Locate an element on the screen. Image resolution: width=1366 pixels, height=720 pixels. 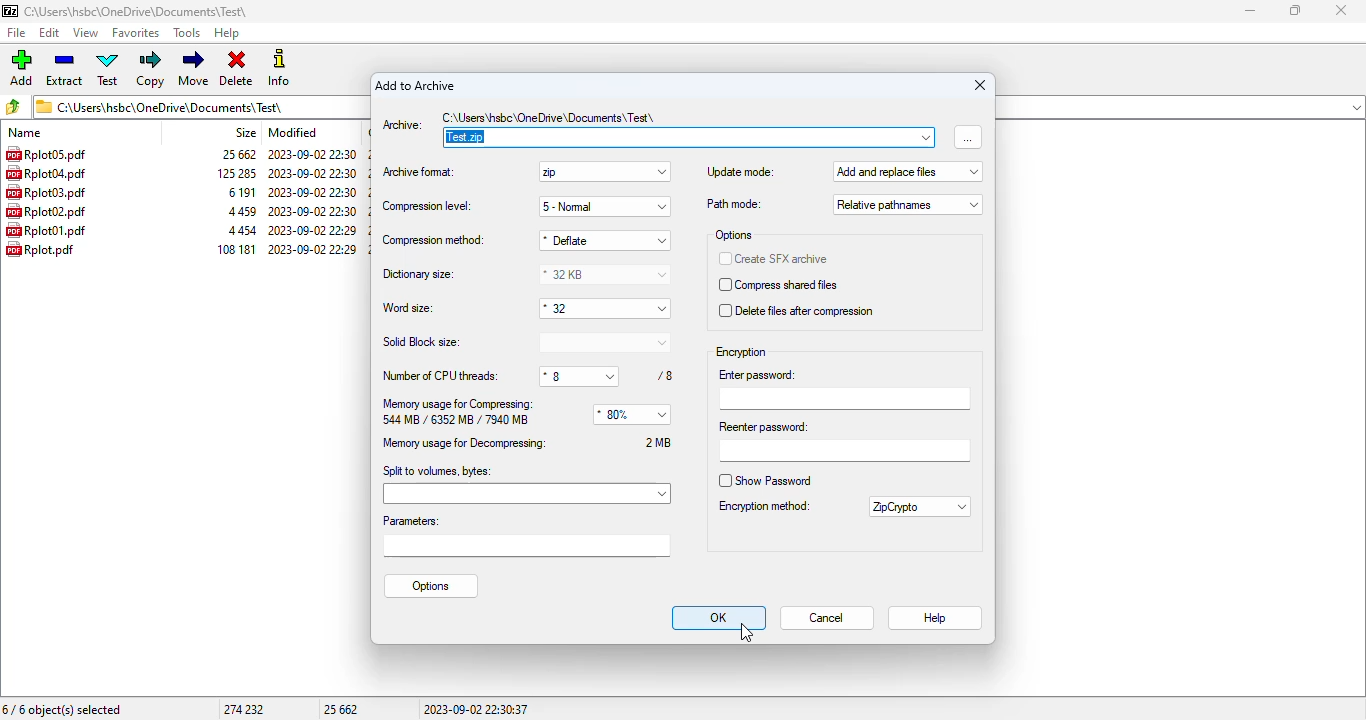
favorites is located at coordinates (136, 33).